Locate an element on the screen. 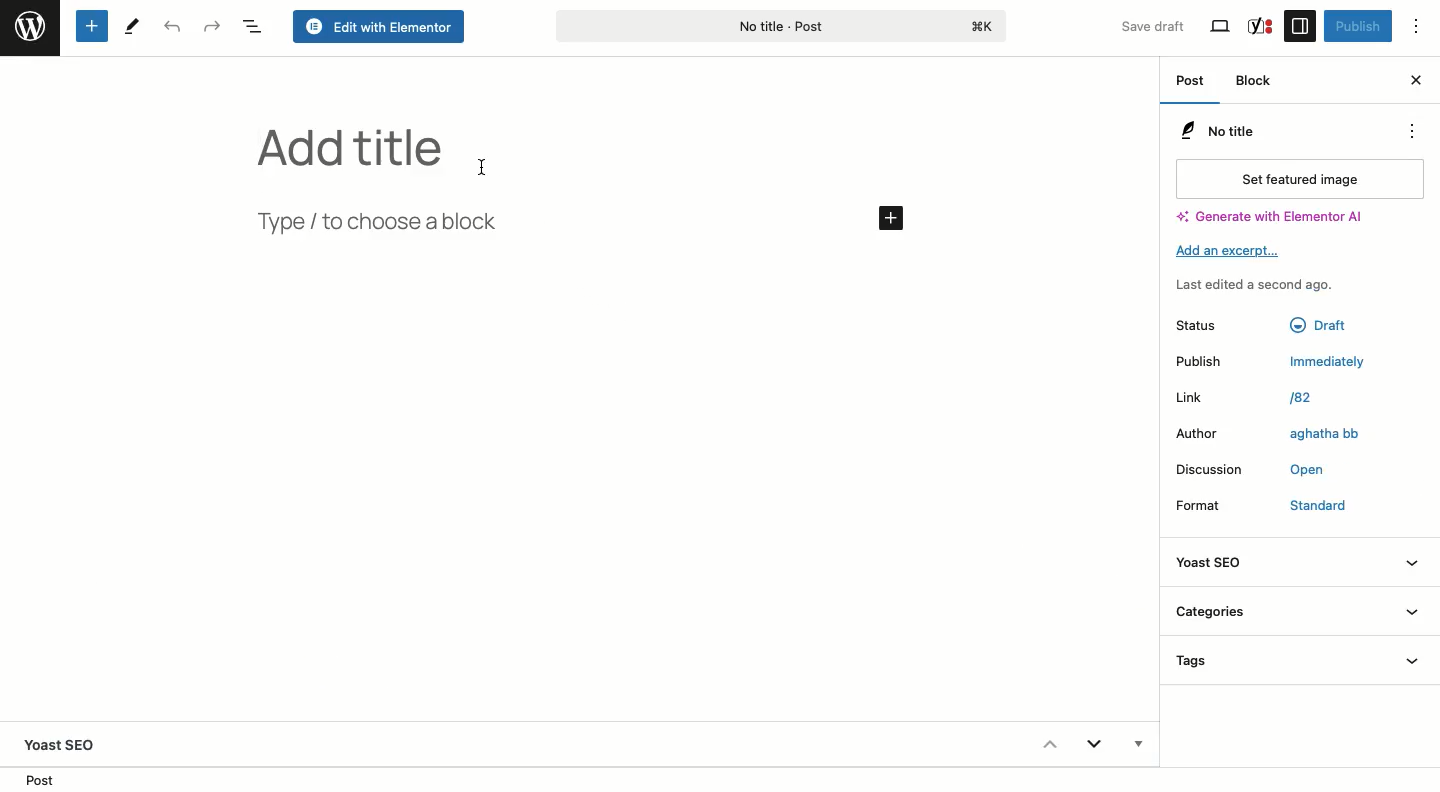 The height and width of the screenshot is (792, 1440). Edit with Elementor is located at coordinates (380, 28).